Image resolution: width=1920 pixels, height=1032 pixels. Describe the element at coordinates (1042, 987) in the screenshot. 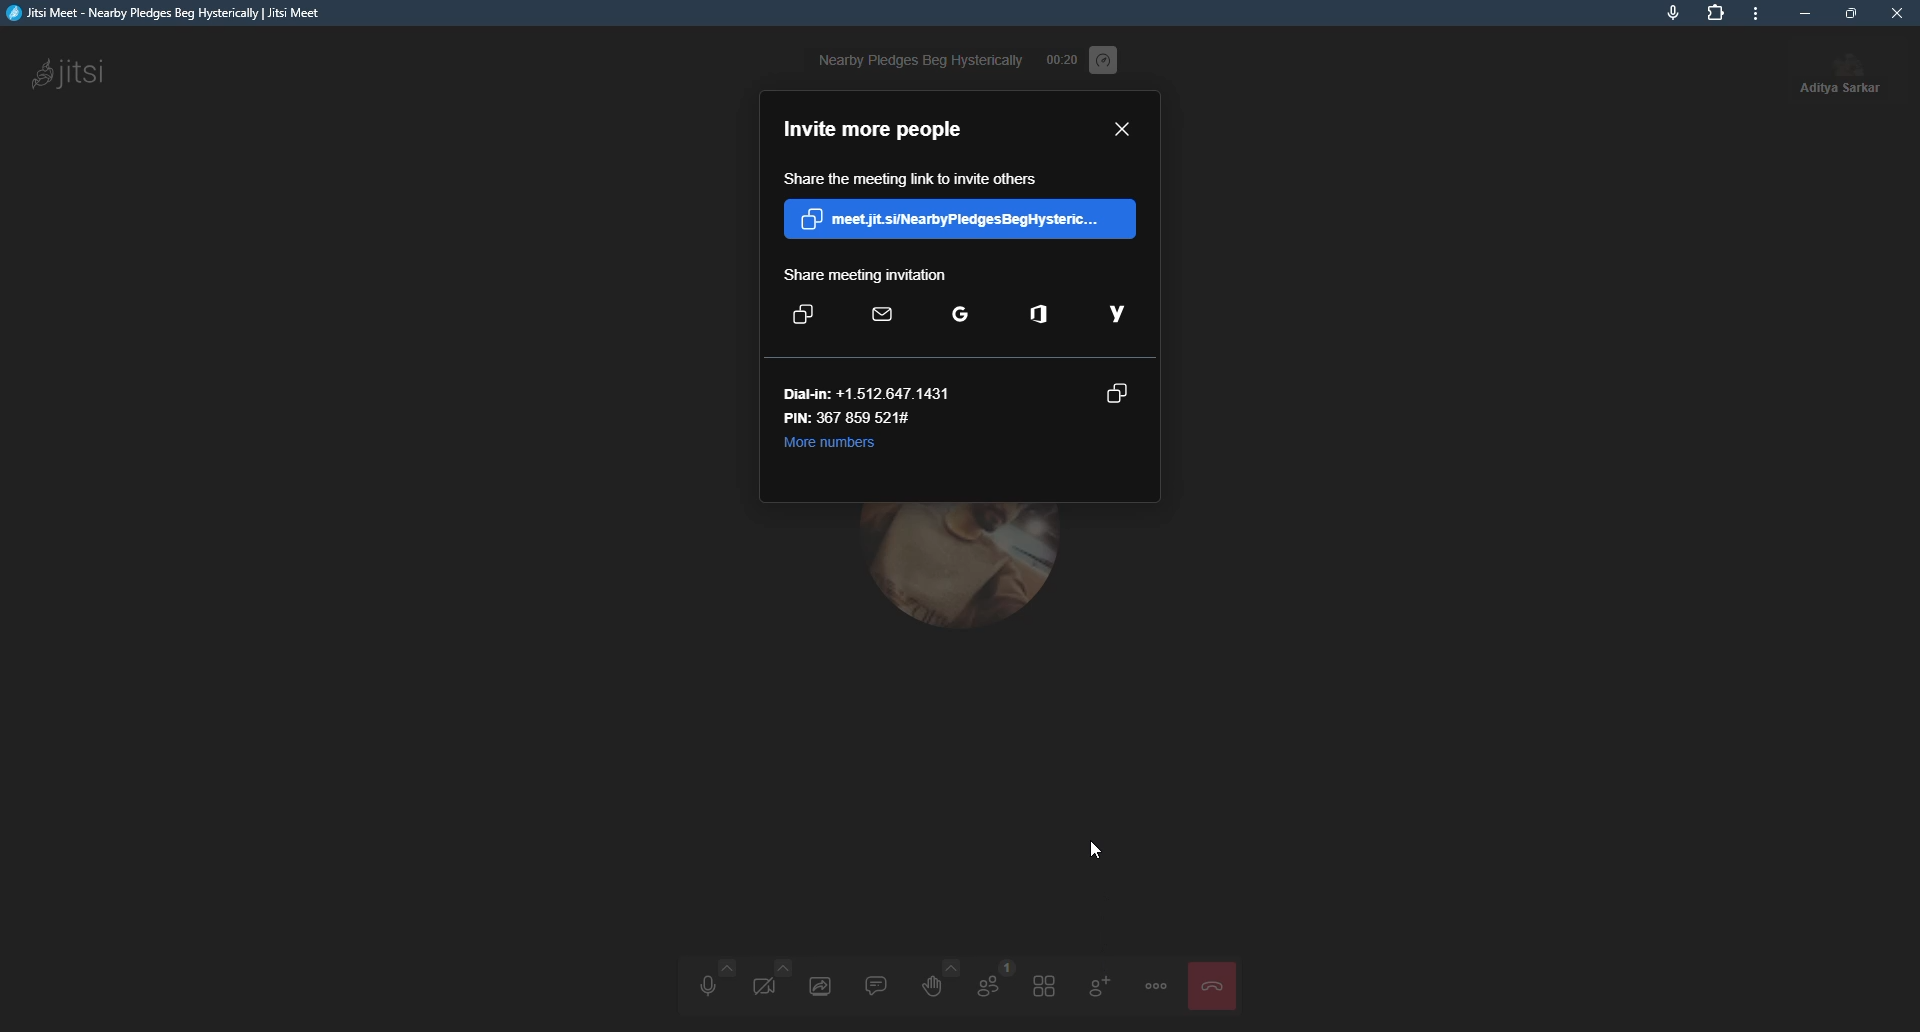

I see `toggle tile view` at that location.